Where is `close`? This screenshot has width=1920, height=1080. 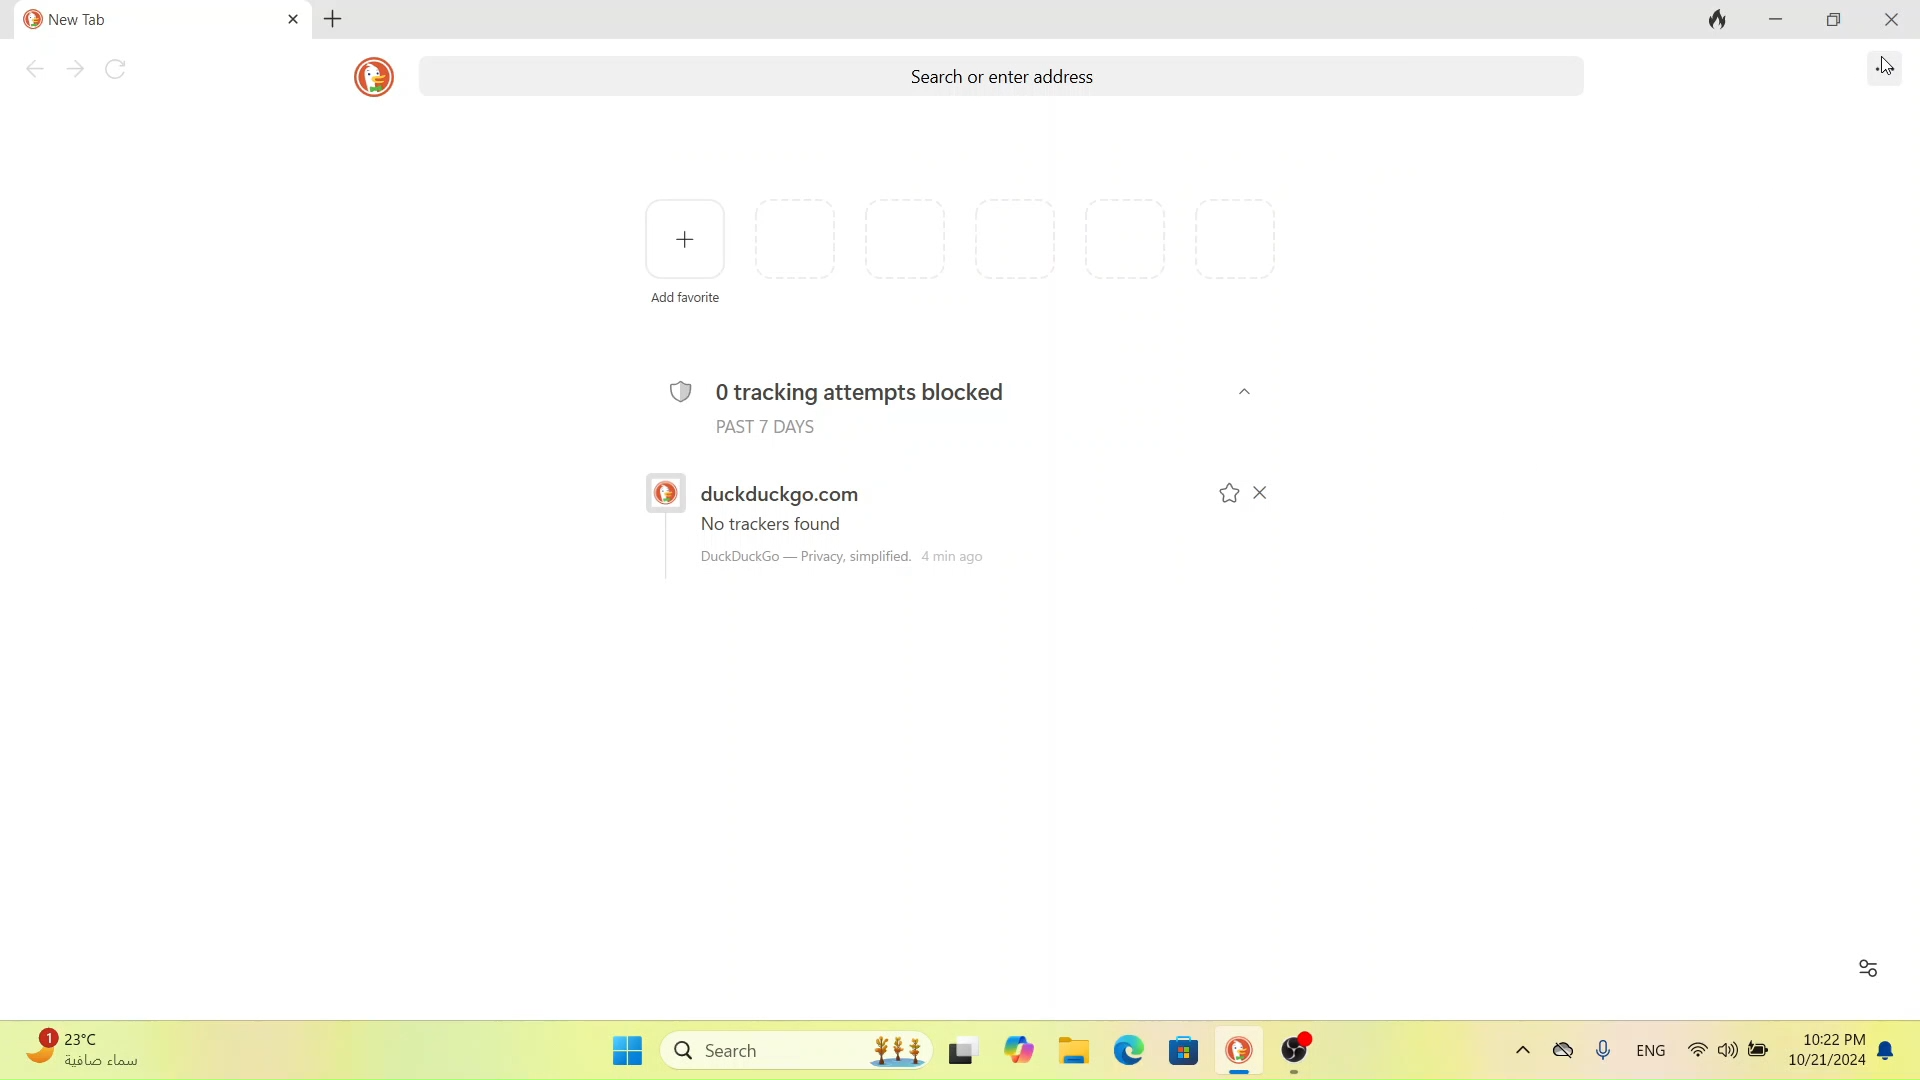
close is located at coordinates (1261, 491).